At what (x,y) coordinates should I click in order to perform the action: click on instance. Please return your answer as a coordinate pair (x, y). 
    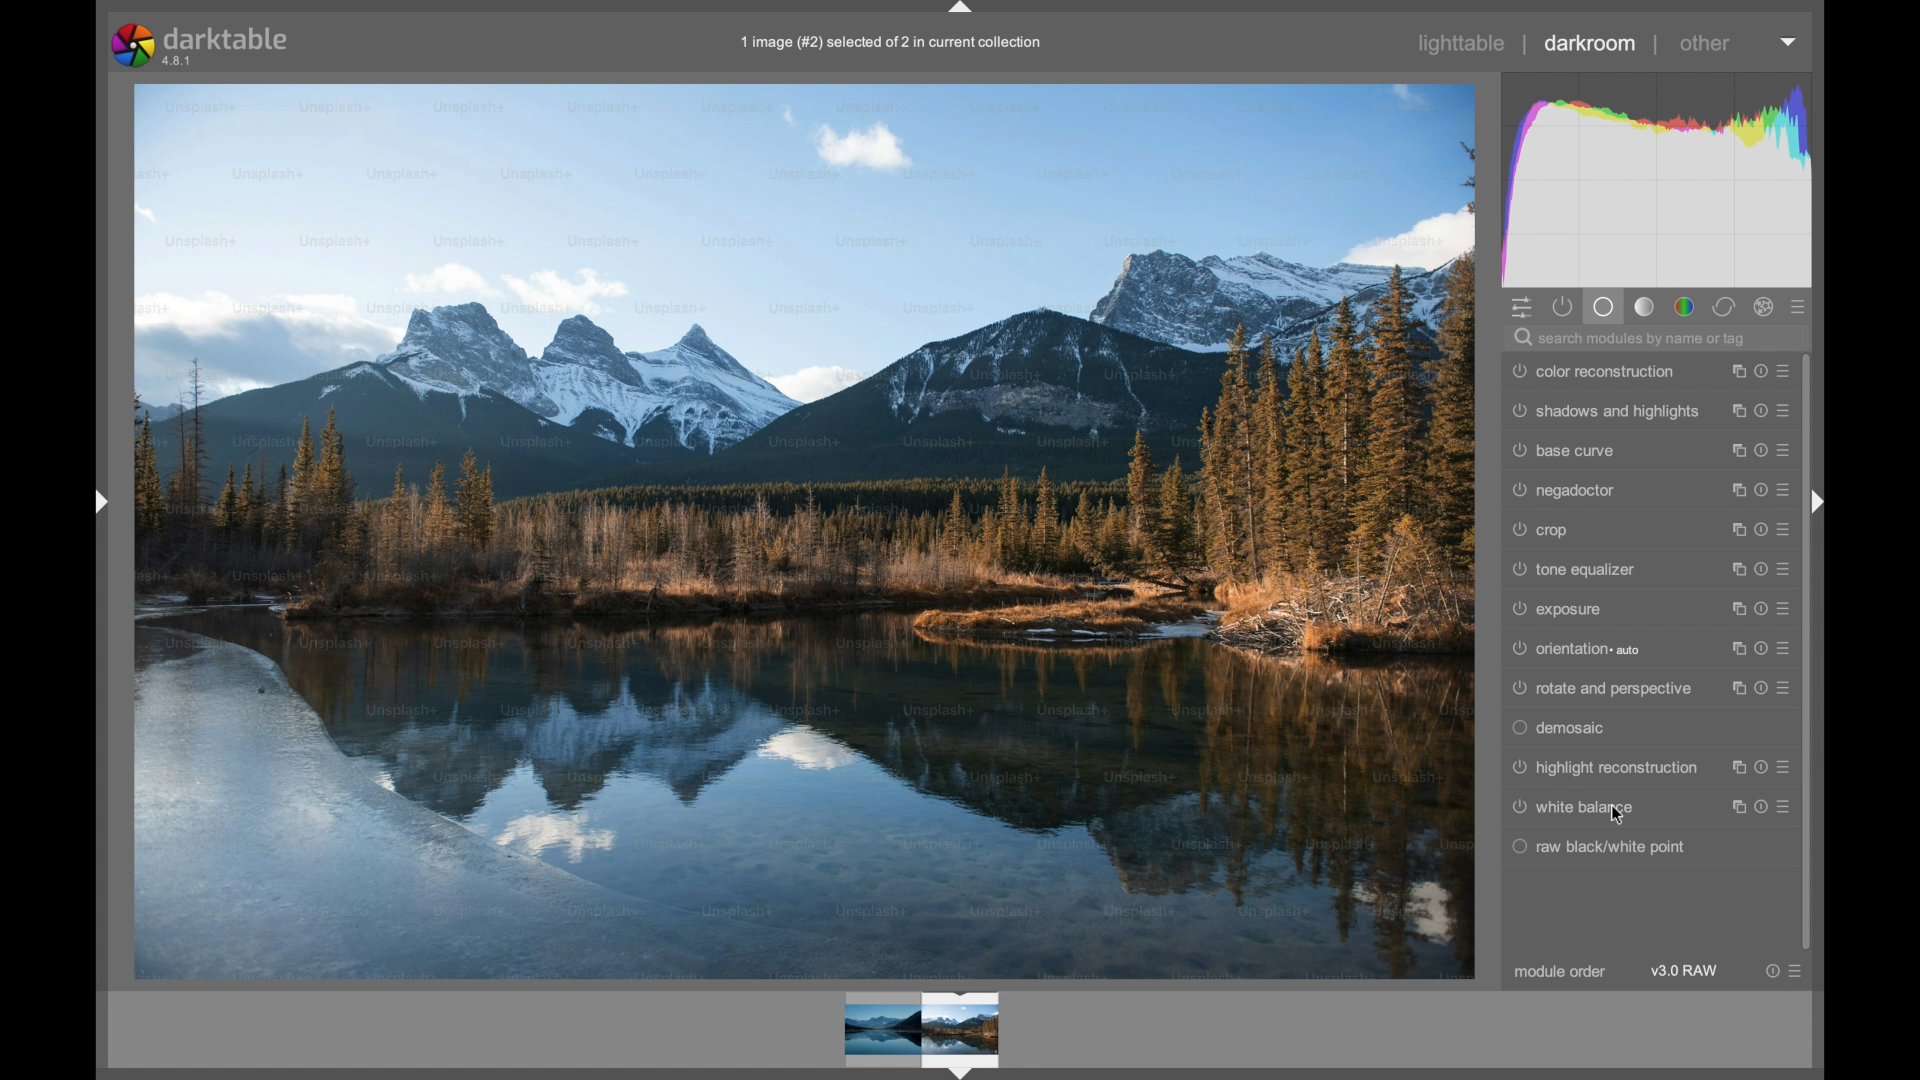
    Looking at the image, I should click on (1735, 530).